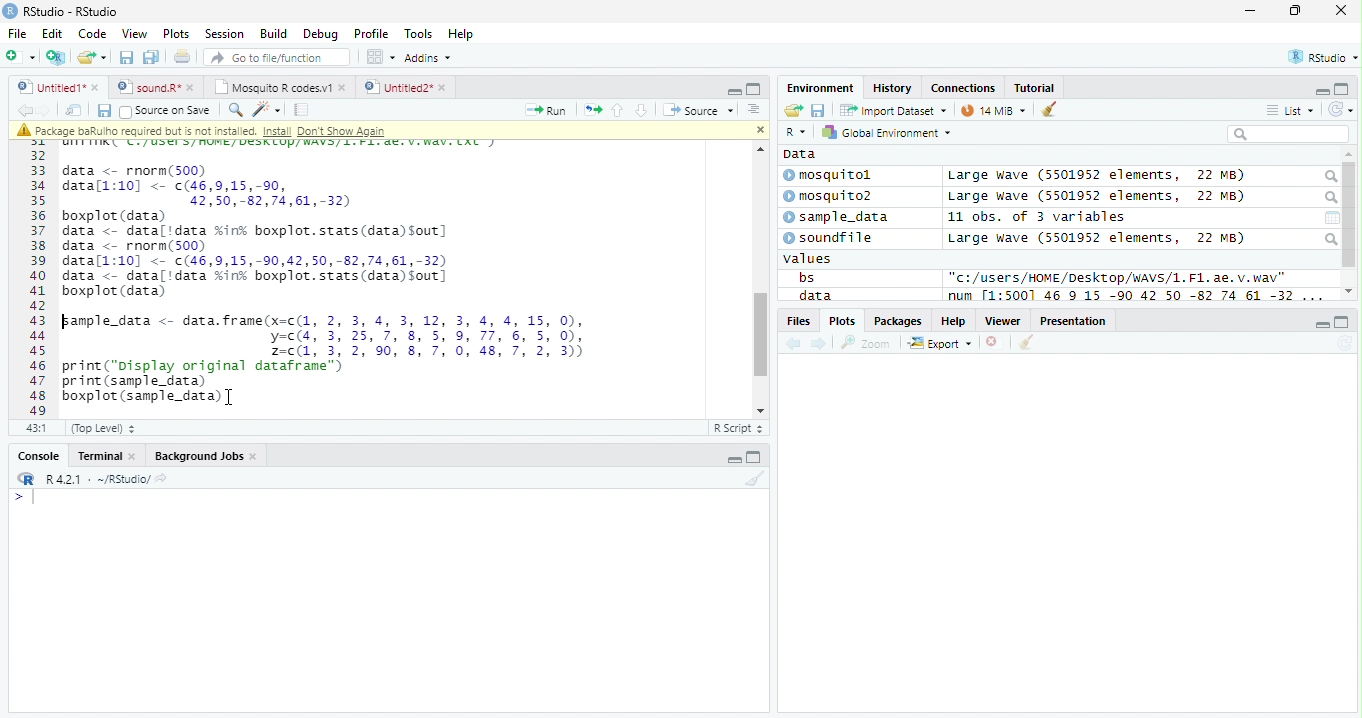 Image resolution: width=1362 pixels, height=718 pixels. What do you see at coordinates (832, 196) in the screenshot?
I see `mosquito2` at bounding box center [832, 196].